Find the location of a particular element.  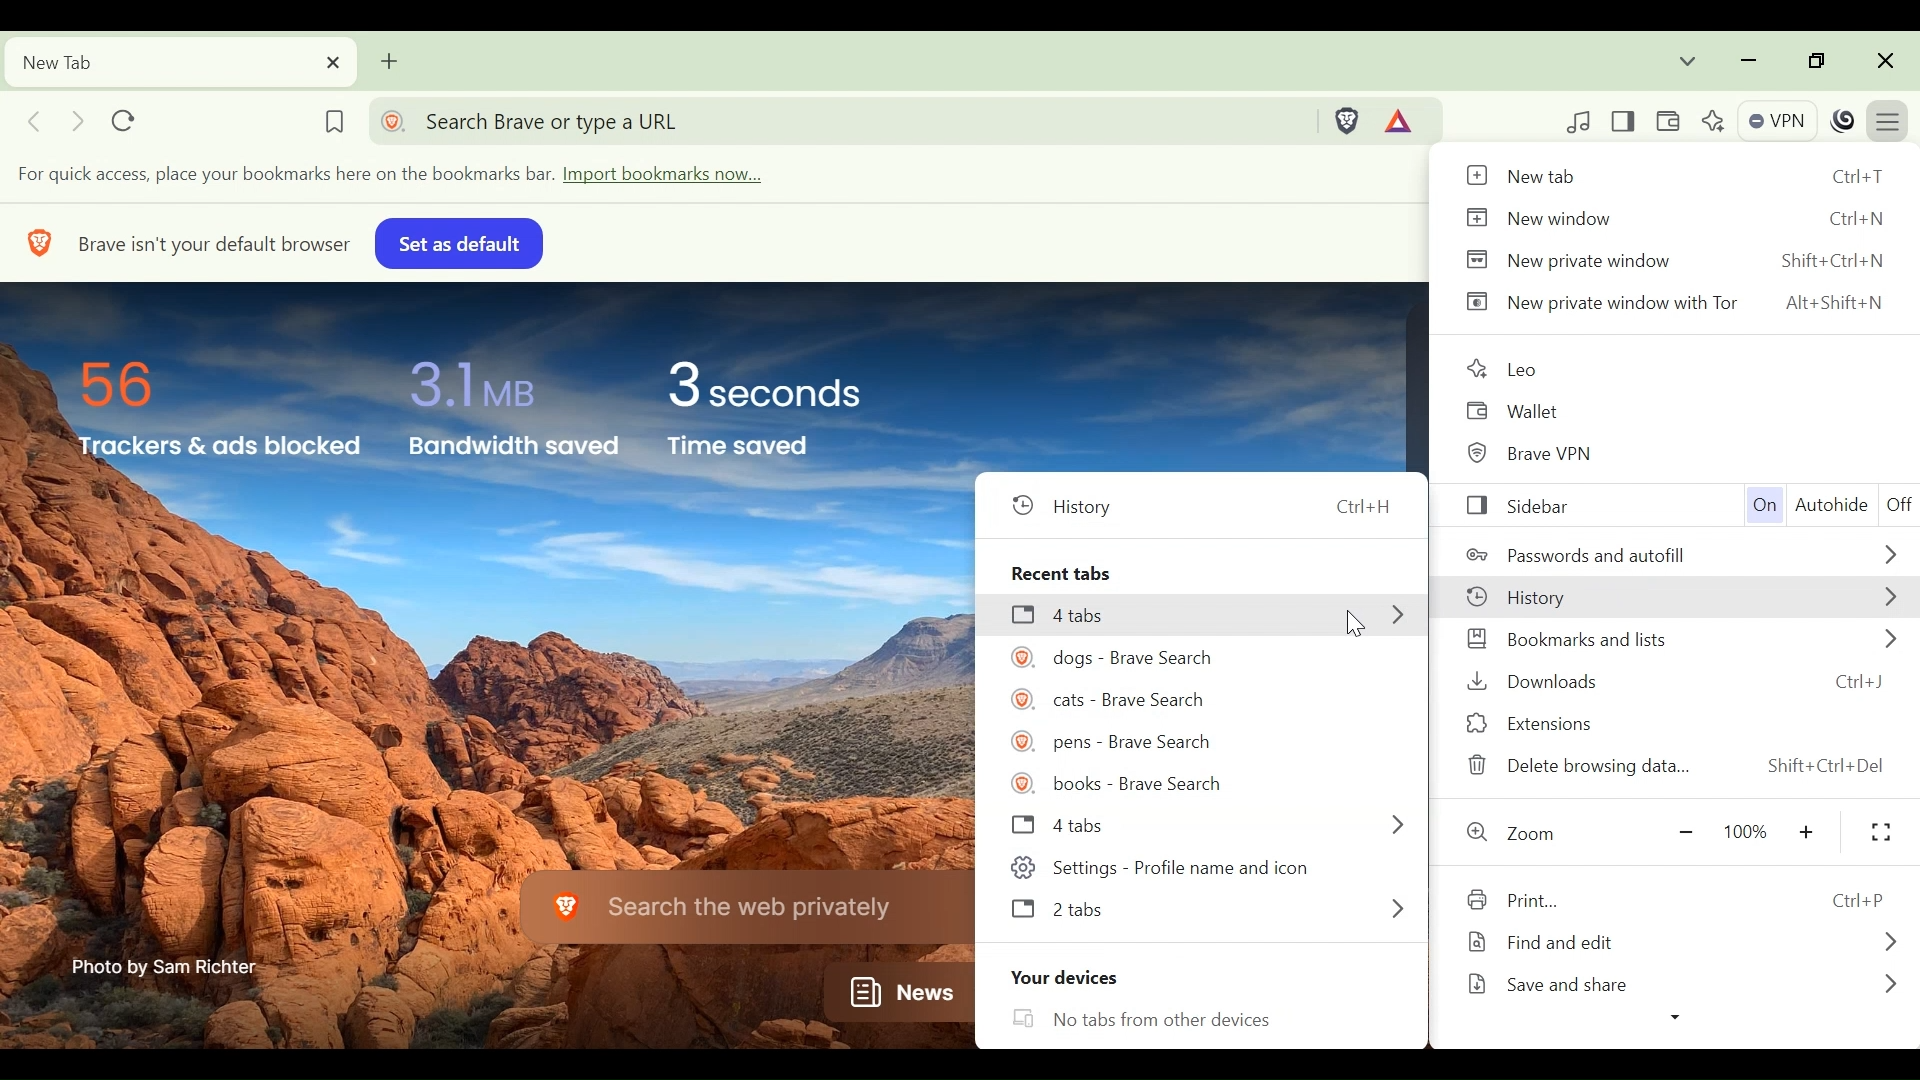

Downloads Ctrl+J is located at coordinates (1682, 679).